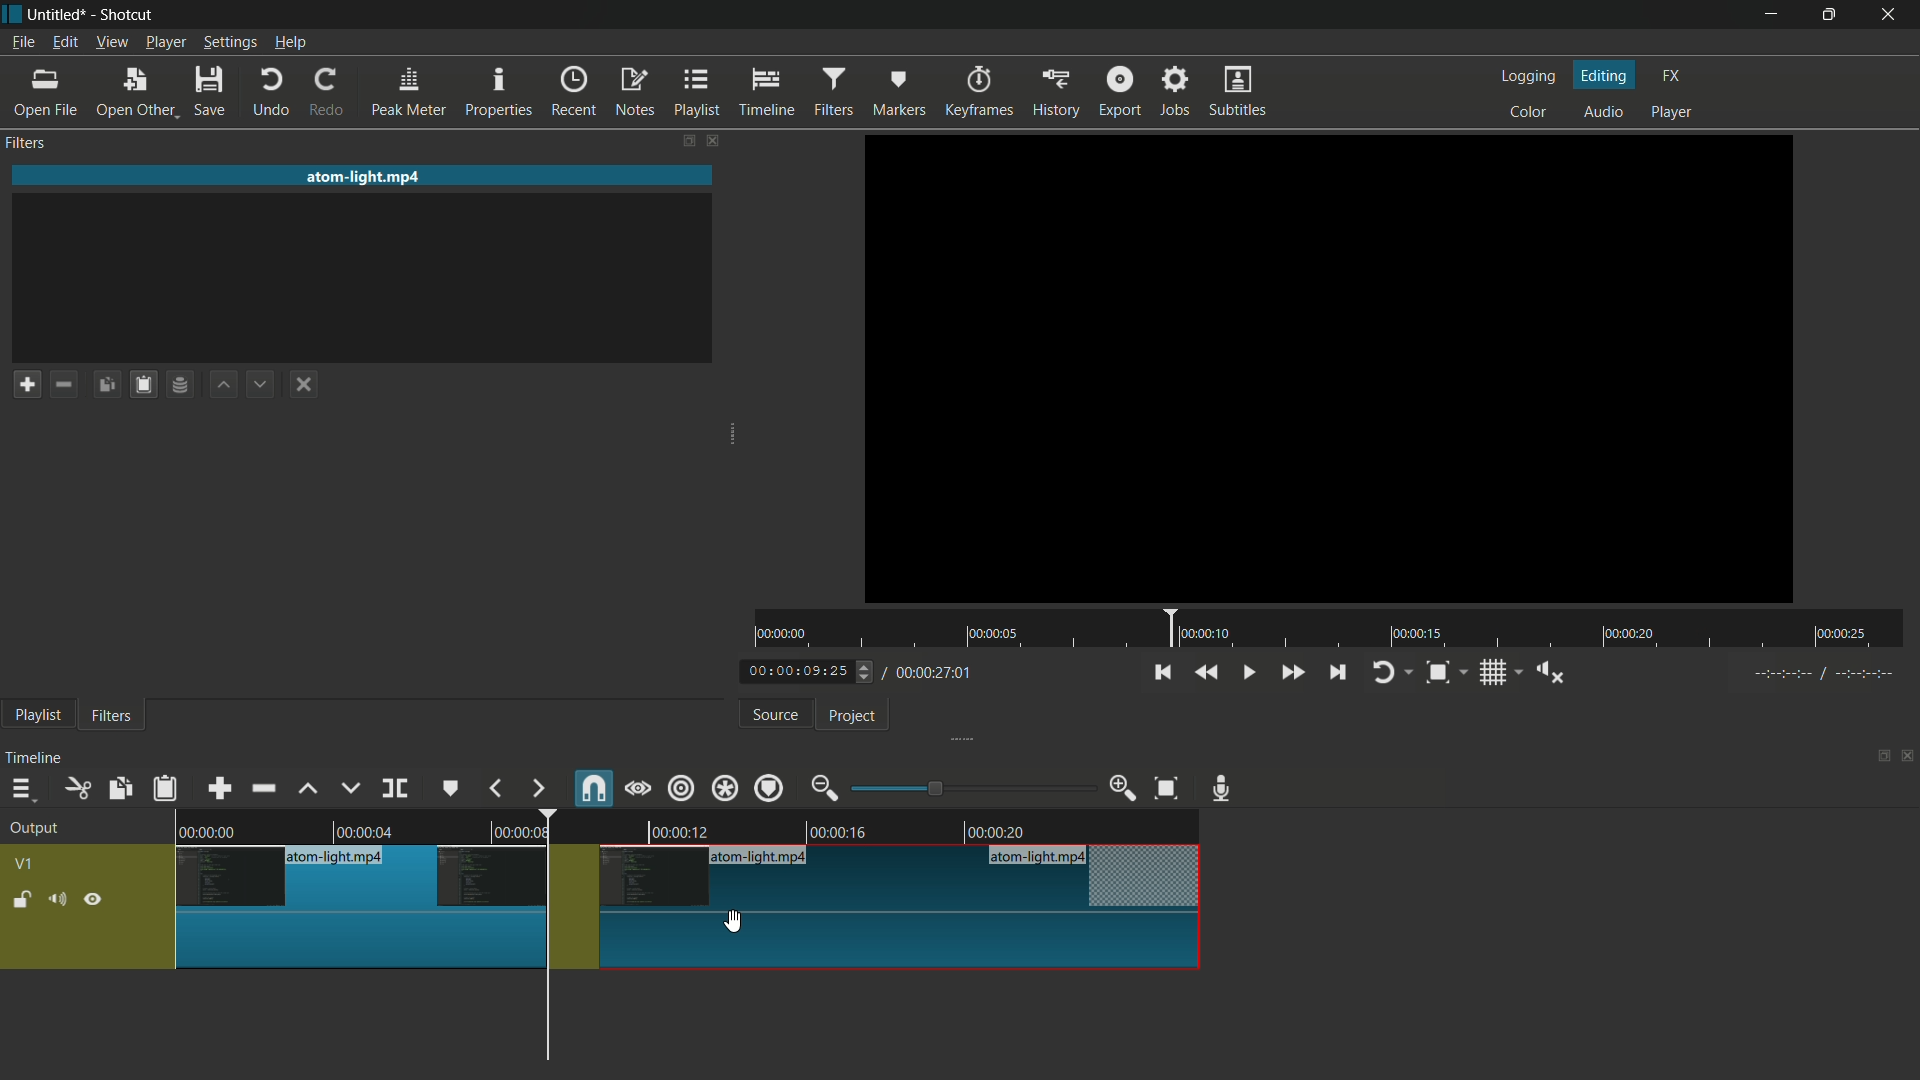 The width and height of the screenshot is (1920, 1080). What do you see at coordinates (167, 788) in the screenshot?
I see `paste filters` at bounding box center [167, 788].